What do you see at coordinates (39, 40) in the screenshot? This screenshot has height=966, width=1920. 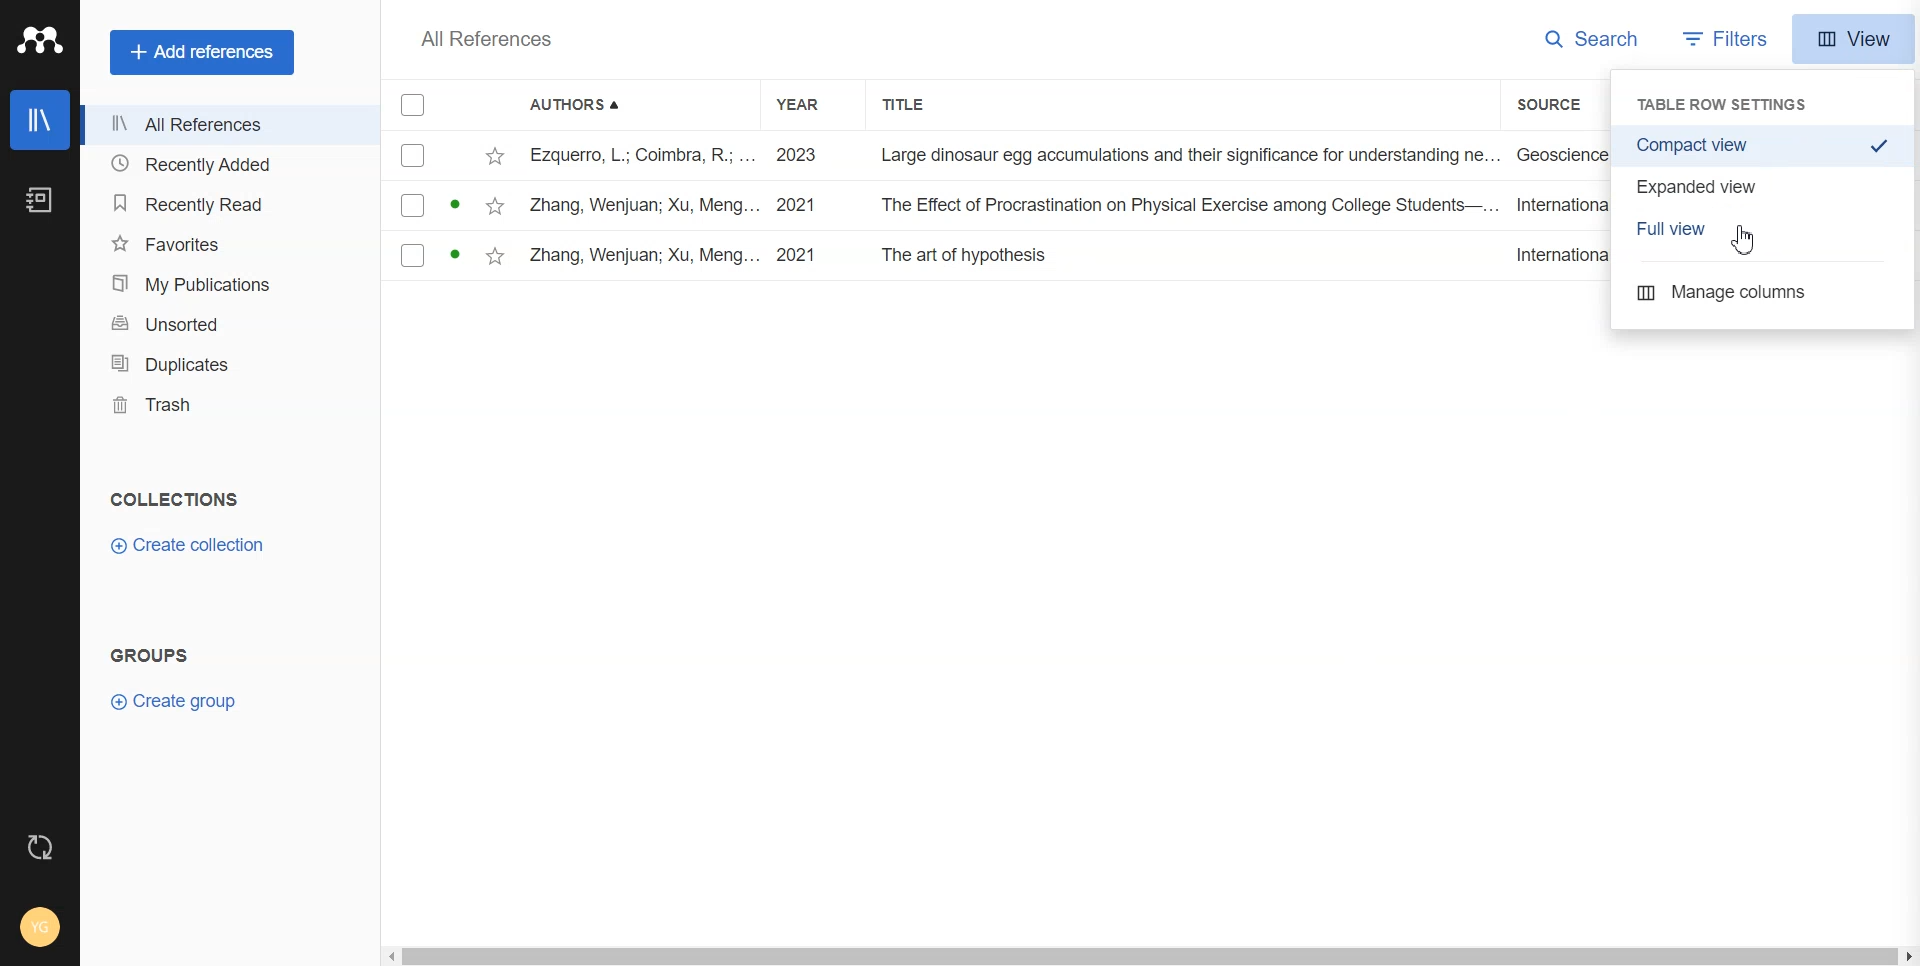 I see `Logo` at bounding box center [39, 40].